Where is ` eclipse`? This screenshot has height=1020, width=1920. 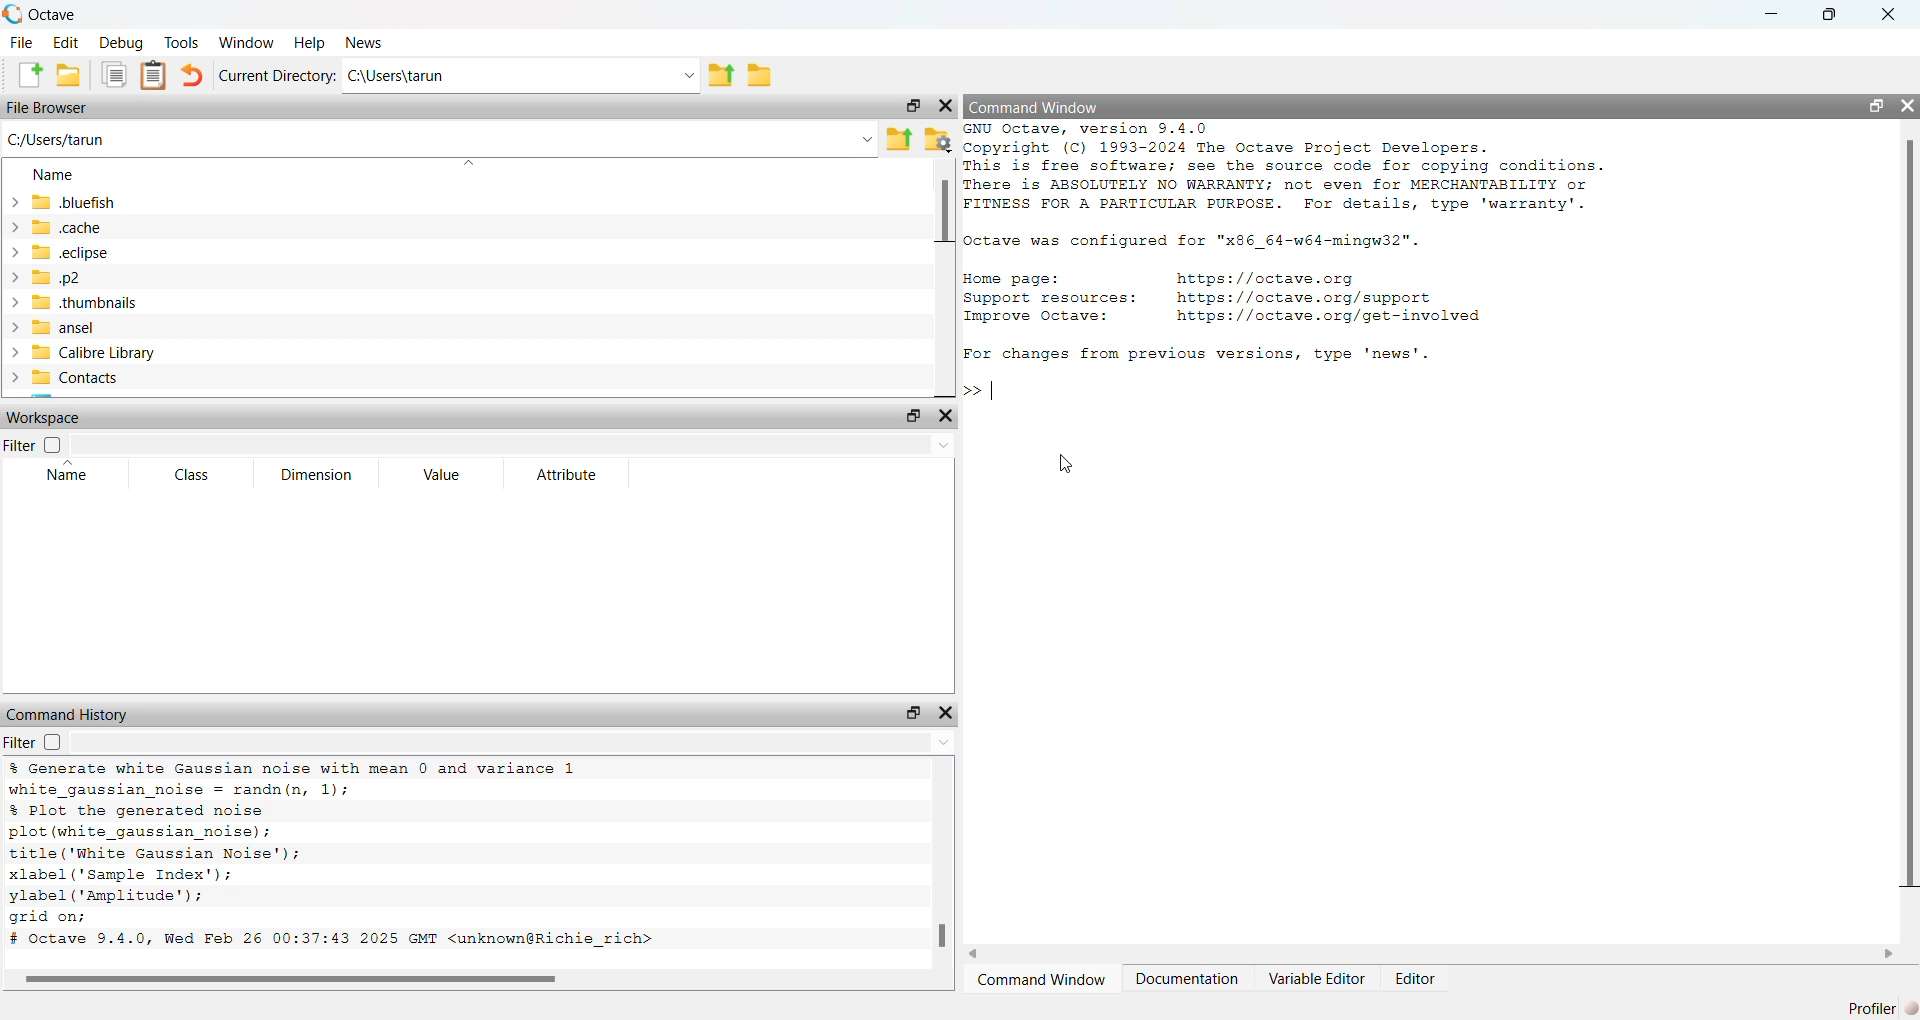
 eclipse is located at coordinates (62, 254).